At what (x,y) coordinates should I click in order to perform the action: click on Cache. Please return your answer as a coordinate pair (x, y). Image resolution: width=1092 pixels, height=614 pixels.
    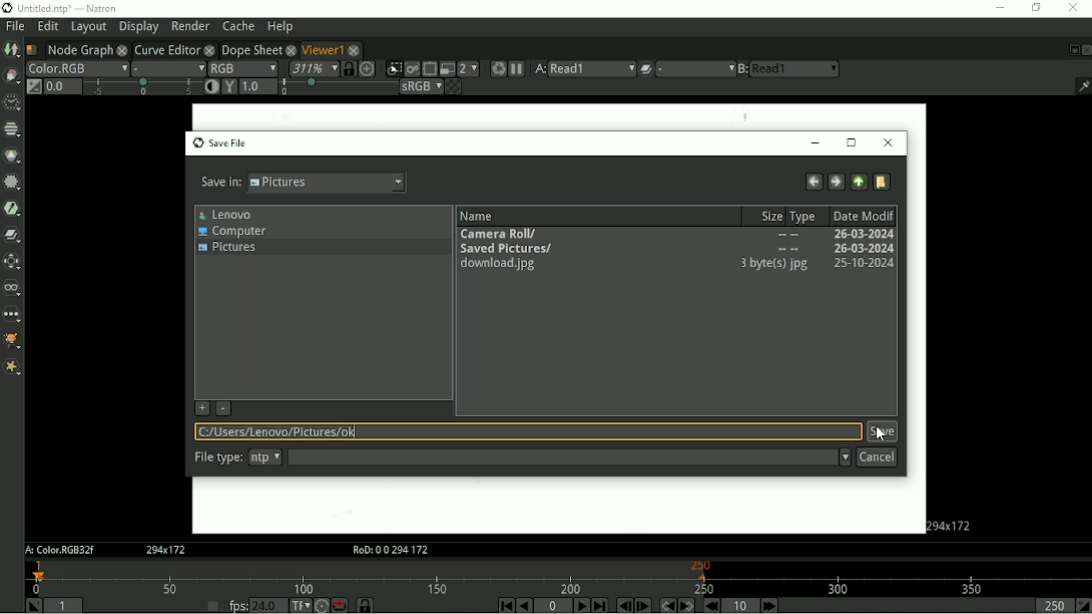
    Looking at the image, I should click on (239, 26).